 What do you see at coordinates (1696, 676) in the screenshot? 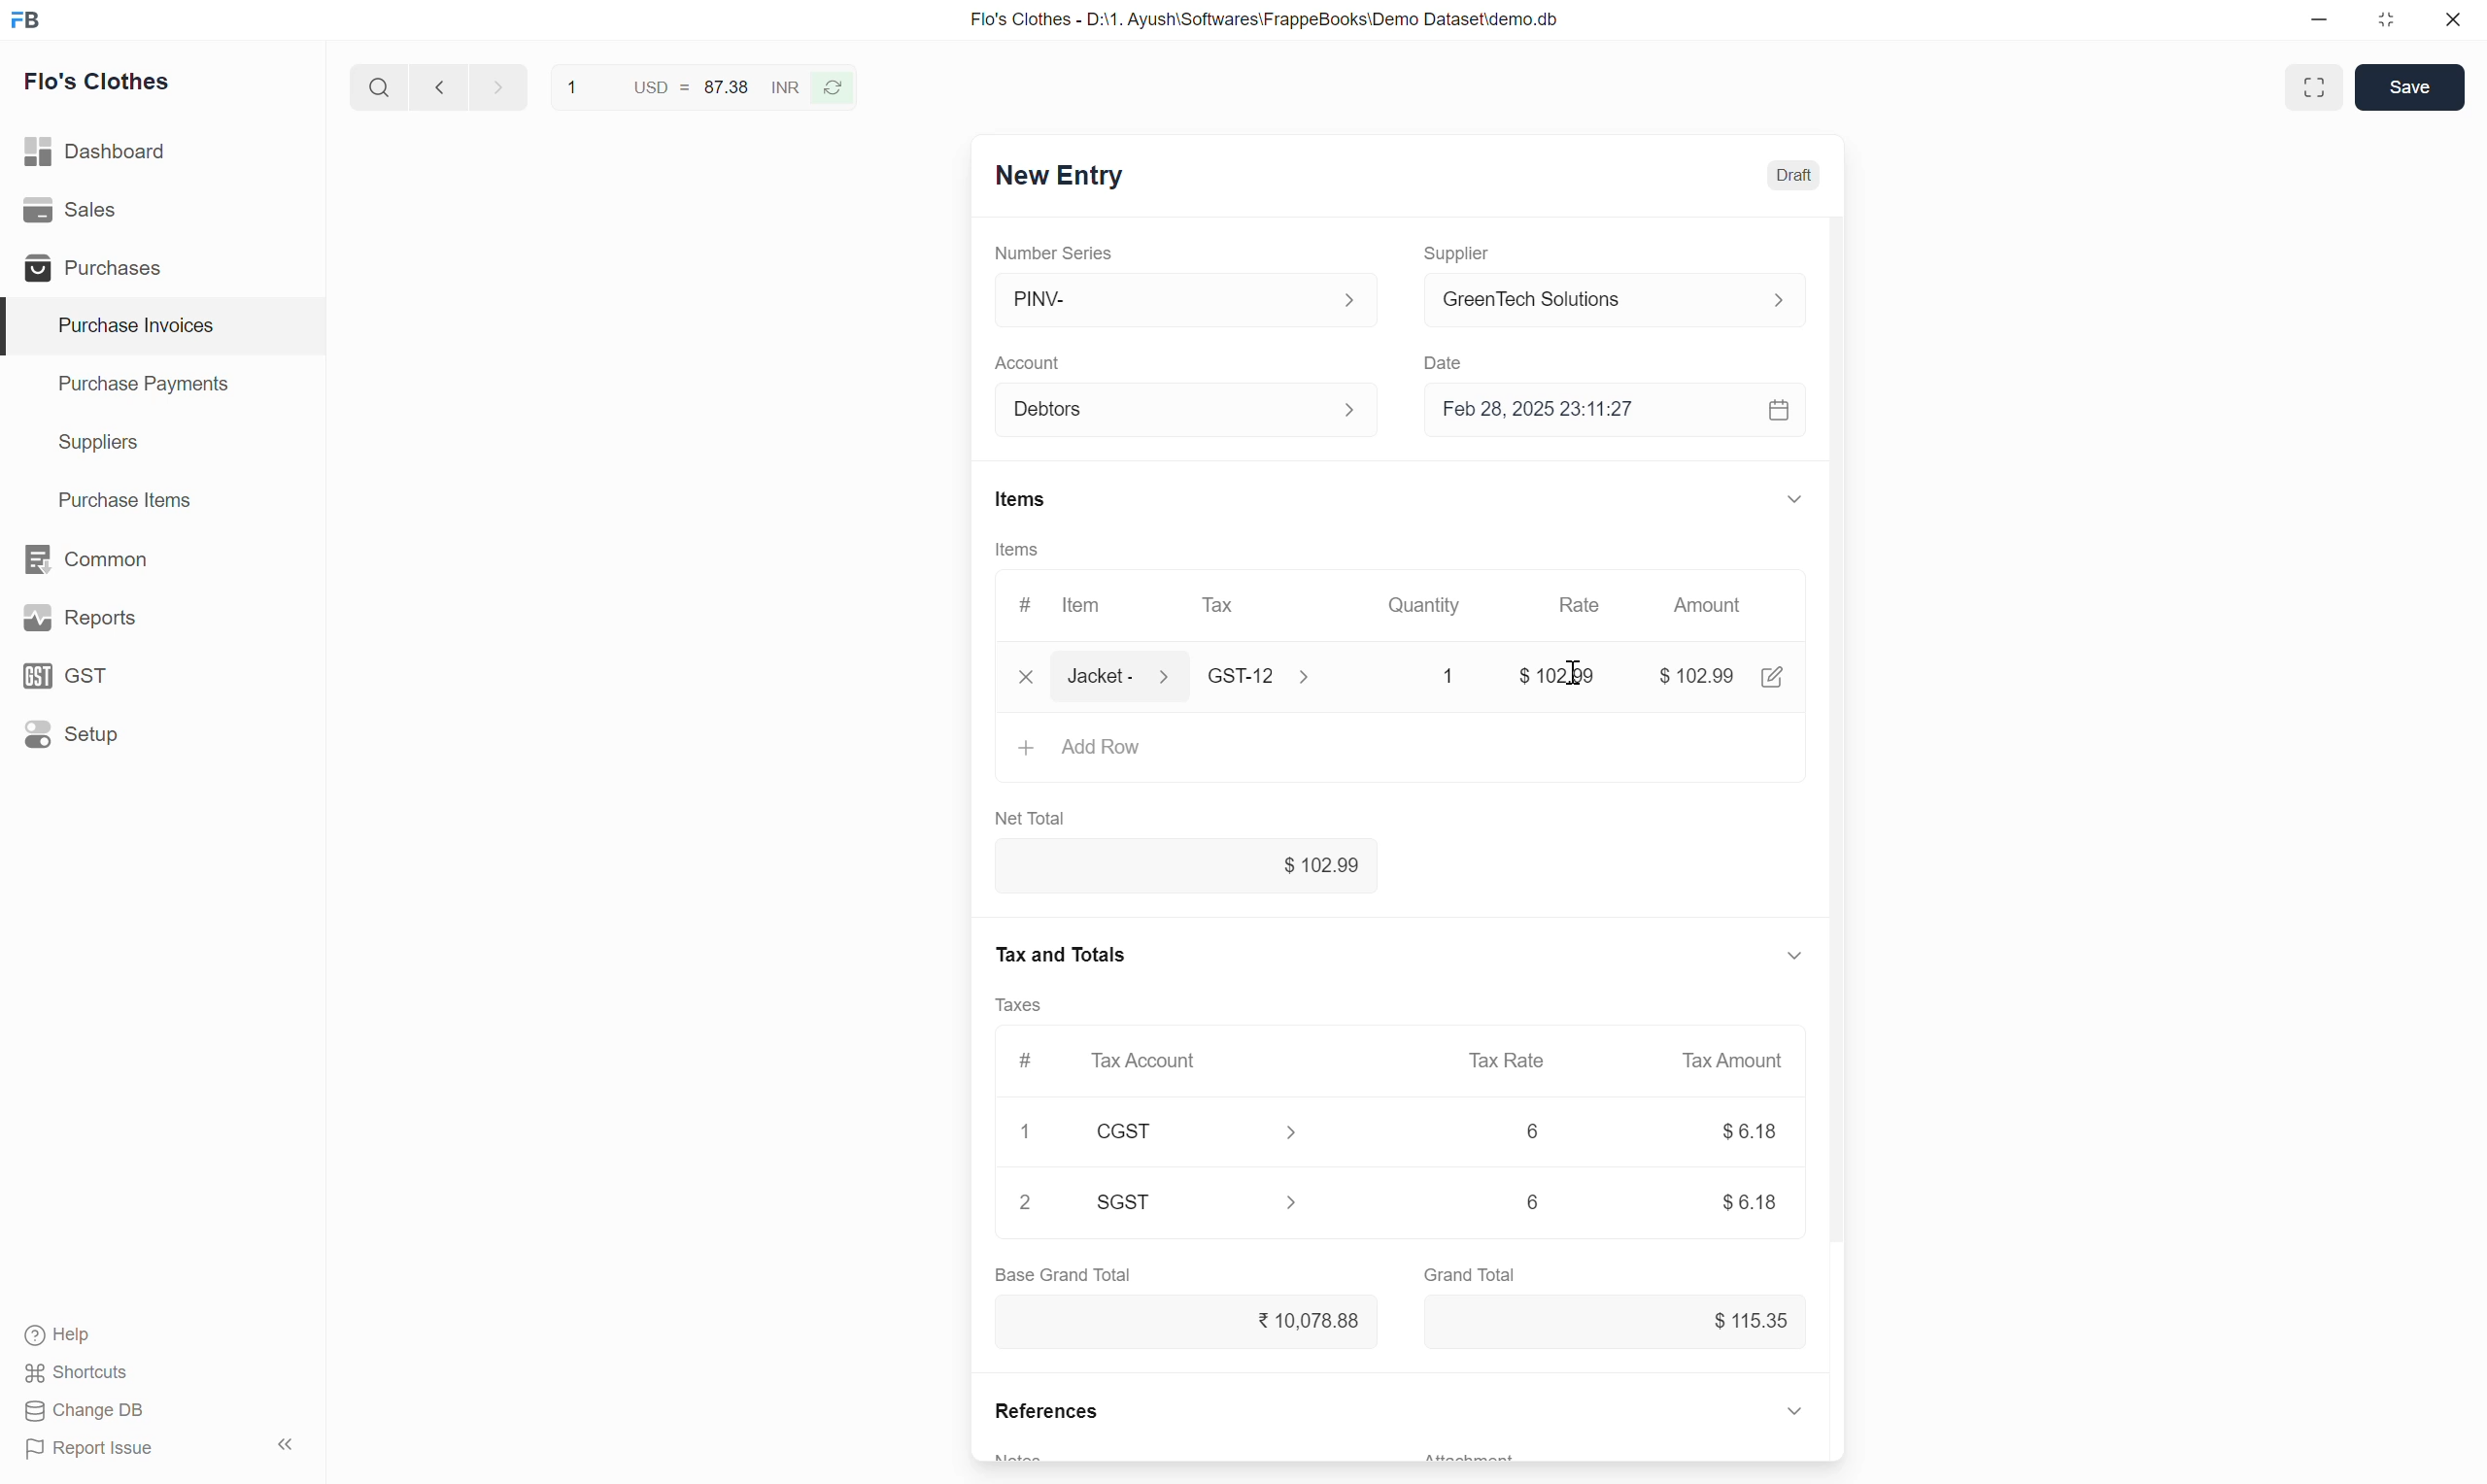
I see `$ 102.99` at bounding box center [1696, 676].